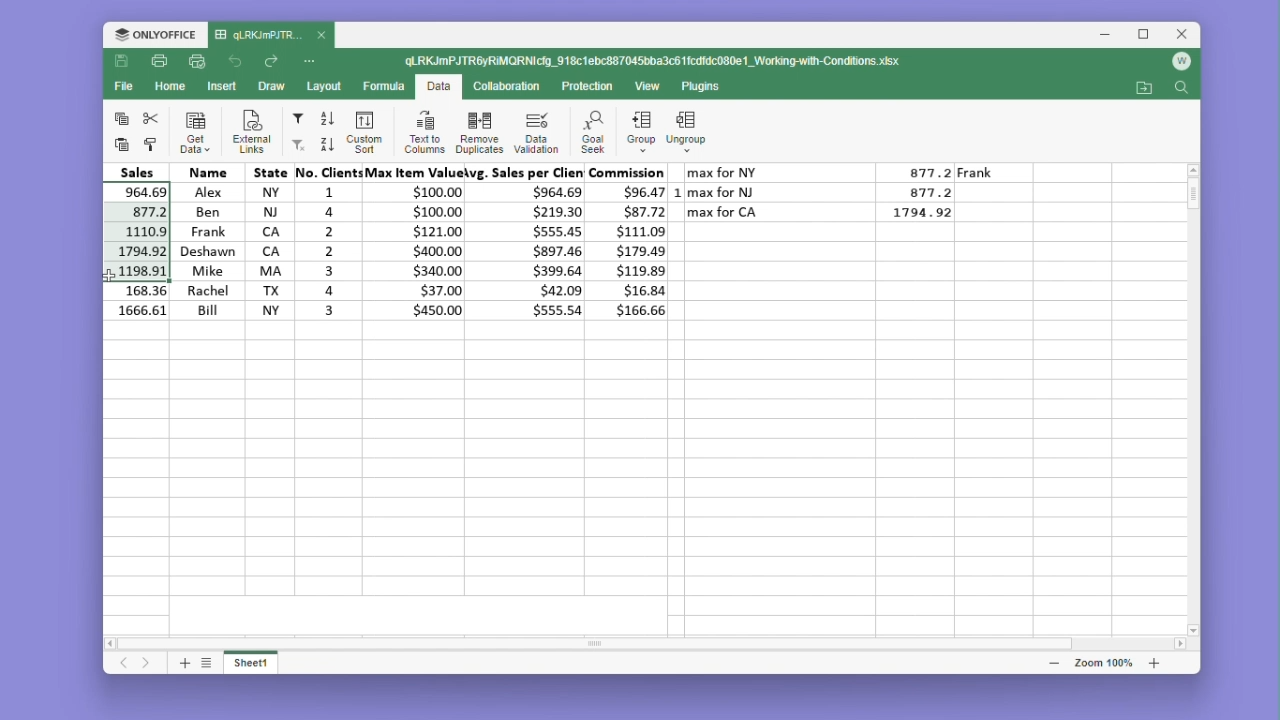  What do you see at coordinates (536, 132) in the screenshot?
I see `Data validation` at bounding box center [536, 132].